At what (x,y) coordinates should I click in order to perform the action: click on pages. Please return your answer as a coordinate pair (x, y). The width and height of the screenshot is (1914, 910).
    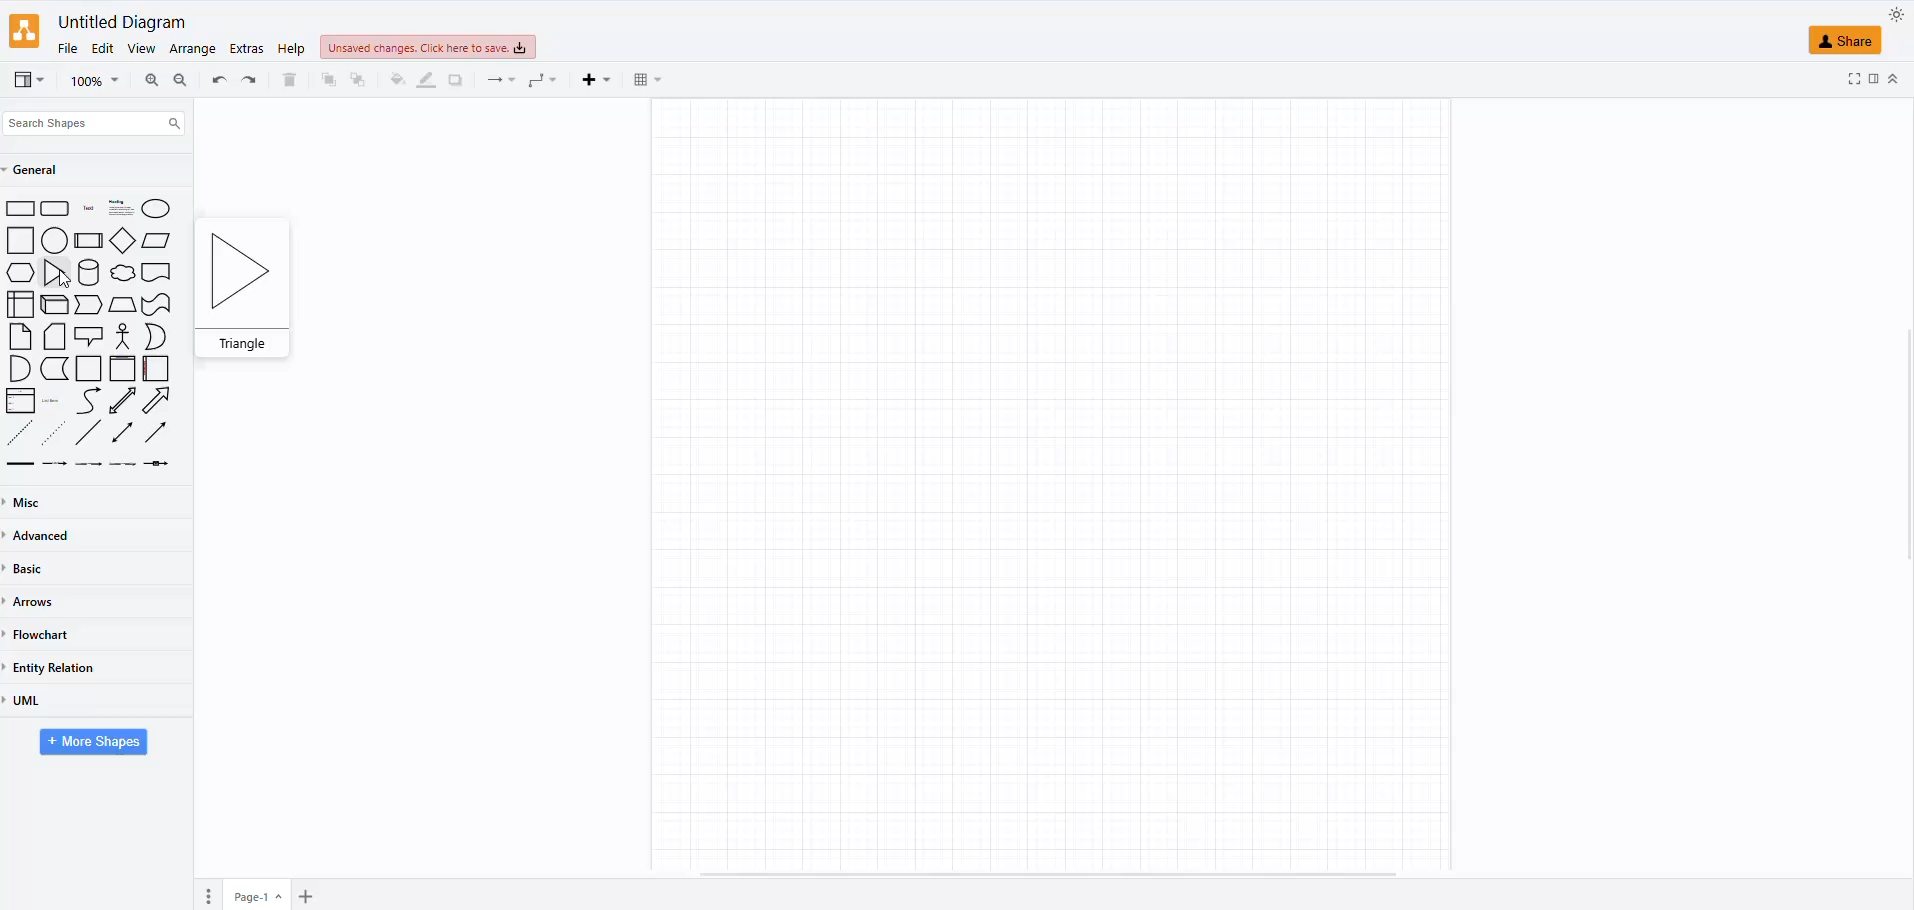
    Looking at the image, I should click on (206, 897).